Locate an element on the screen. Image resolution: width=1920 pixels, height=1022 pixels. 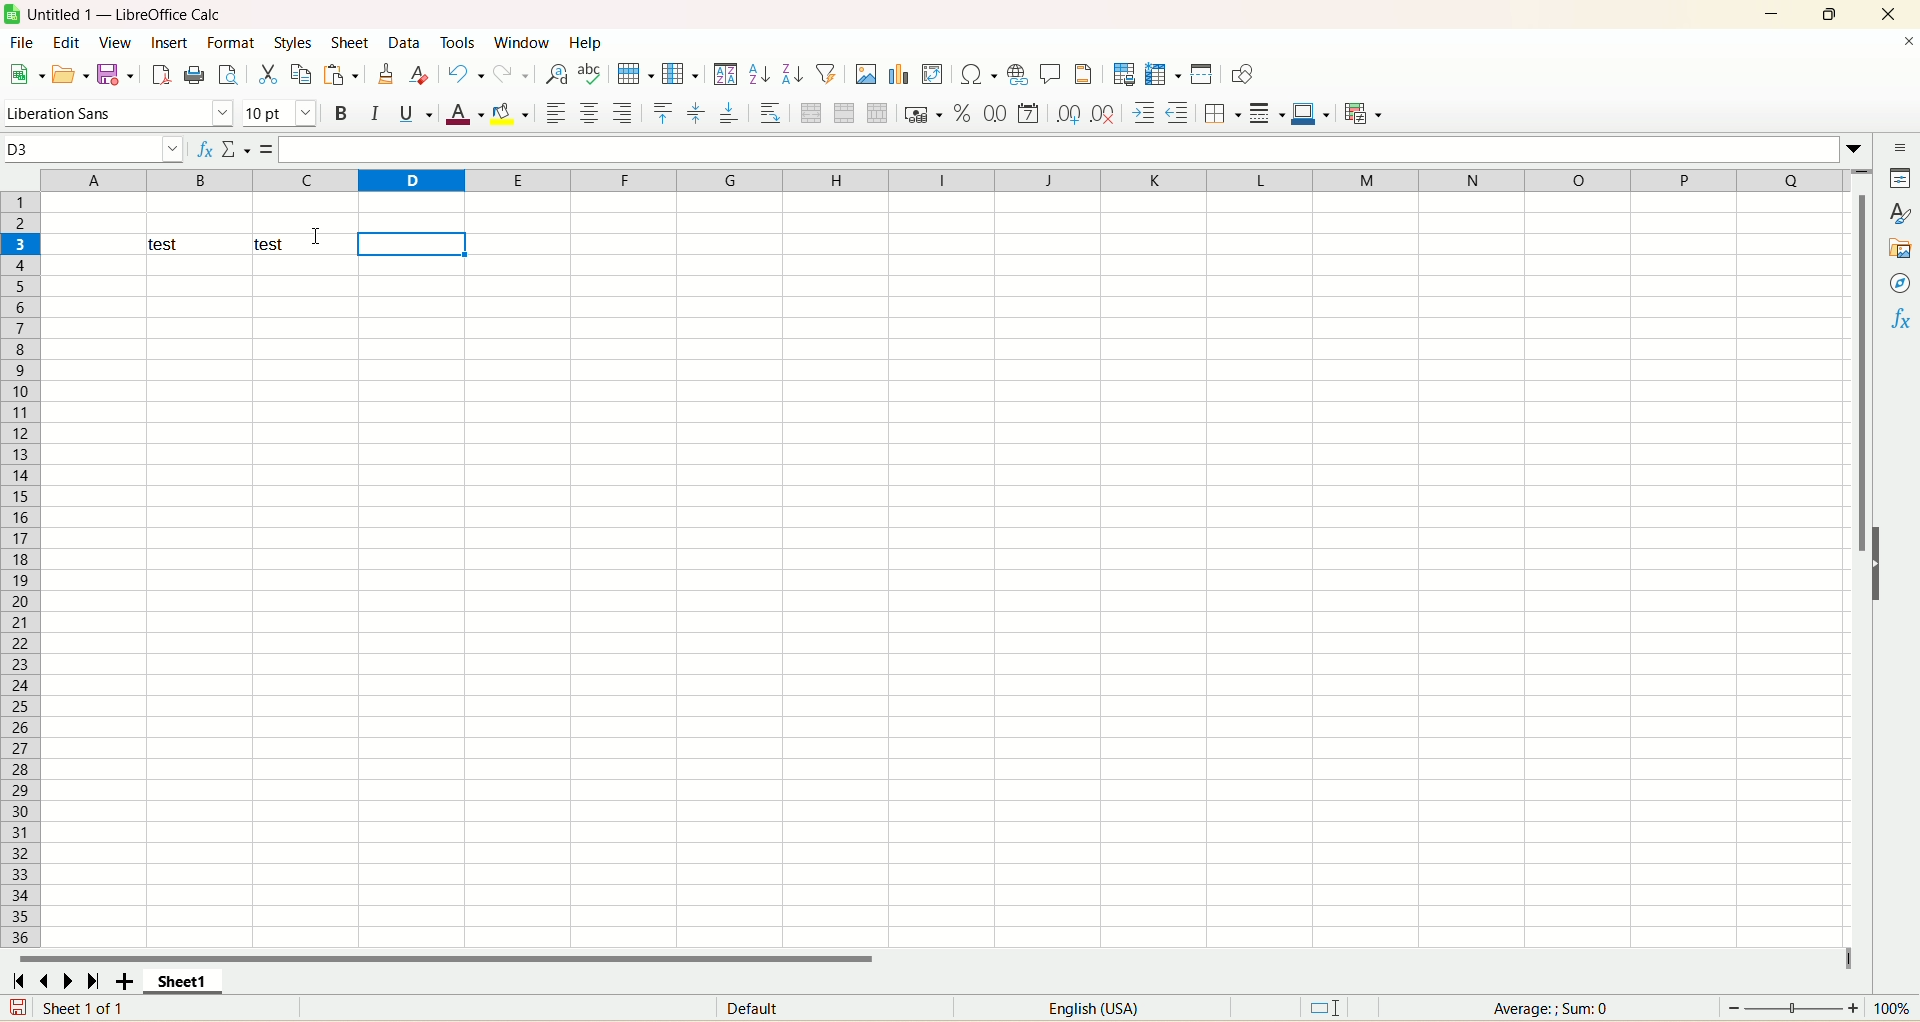
Decrease indent is located at coordinates (1178, 113).